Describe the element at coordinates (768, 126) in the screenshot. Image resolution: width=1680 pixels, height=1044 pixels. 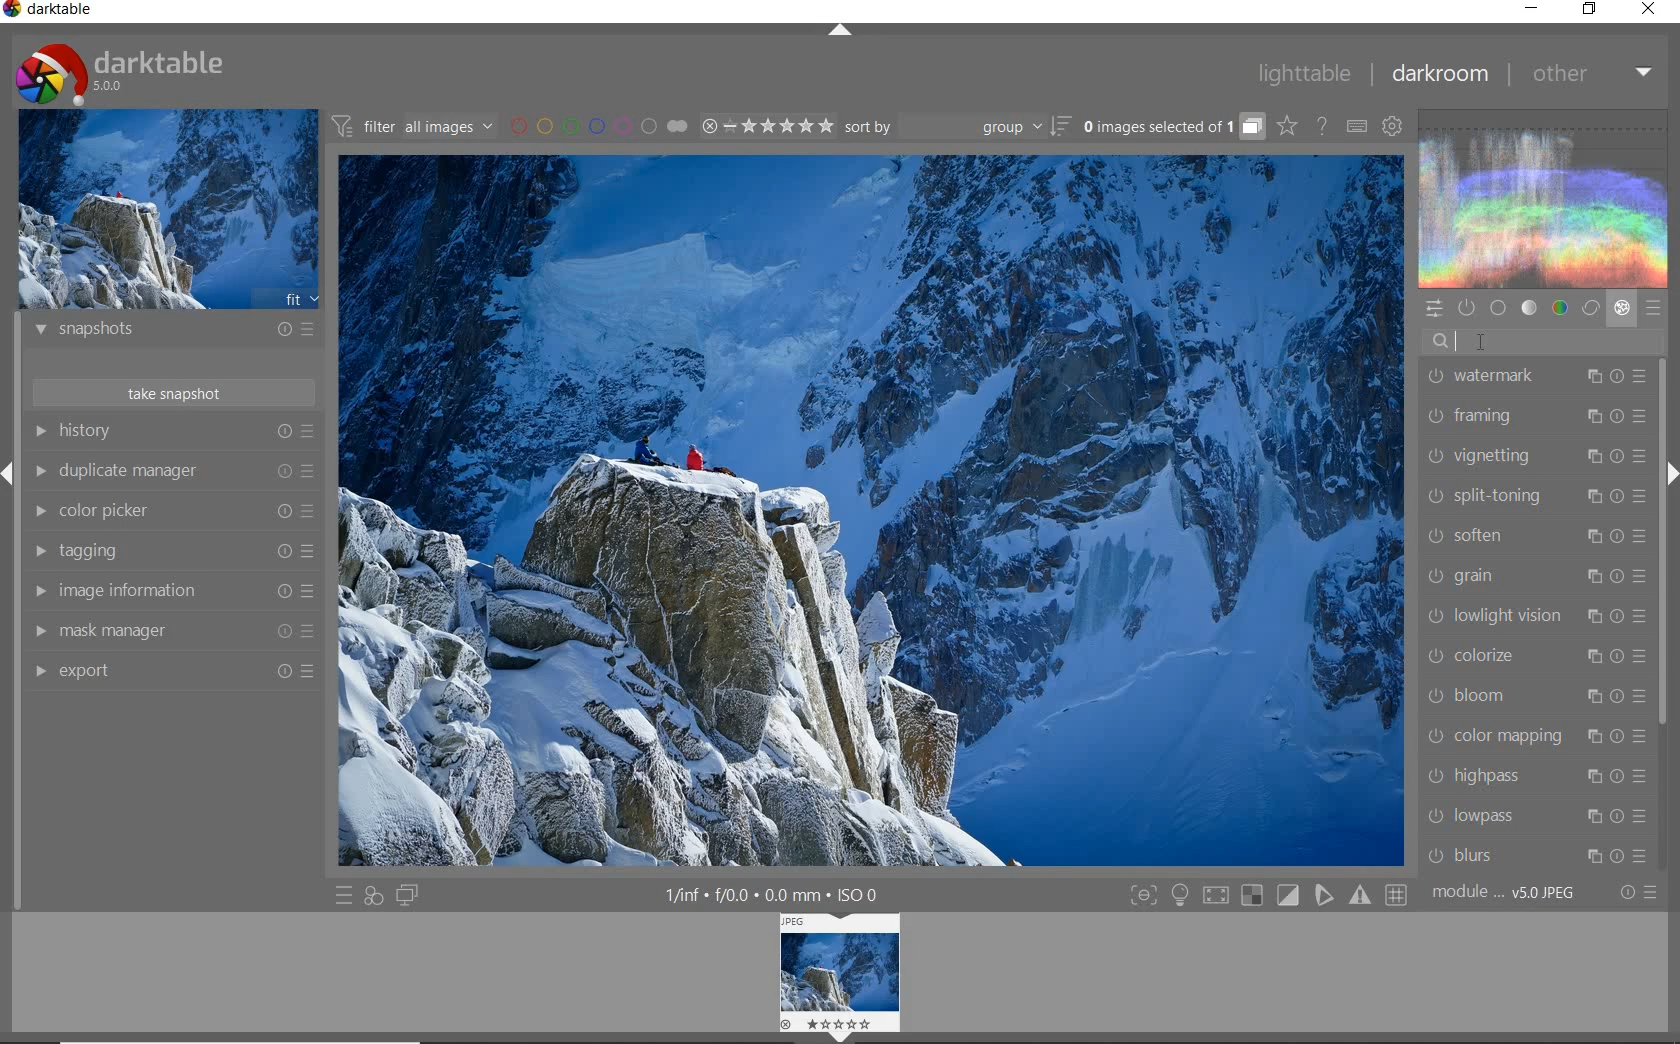
I see `range ratings for selected images` at that location.